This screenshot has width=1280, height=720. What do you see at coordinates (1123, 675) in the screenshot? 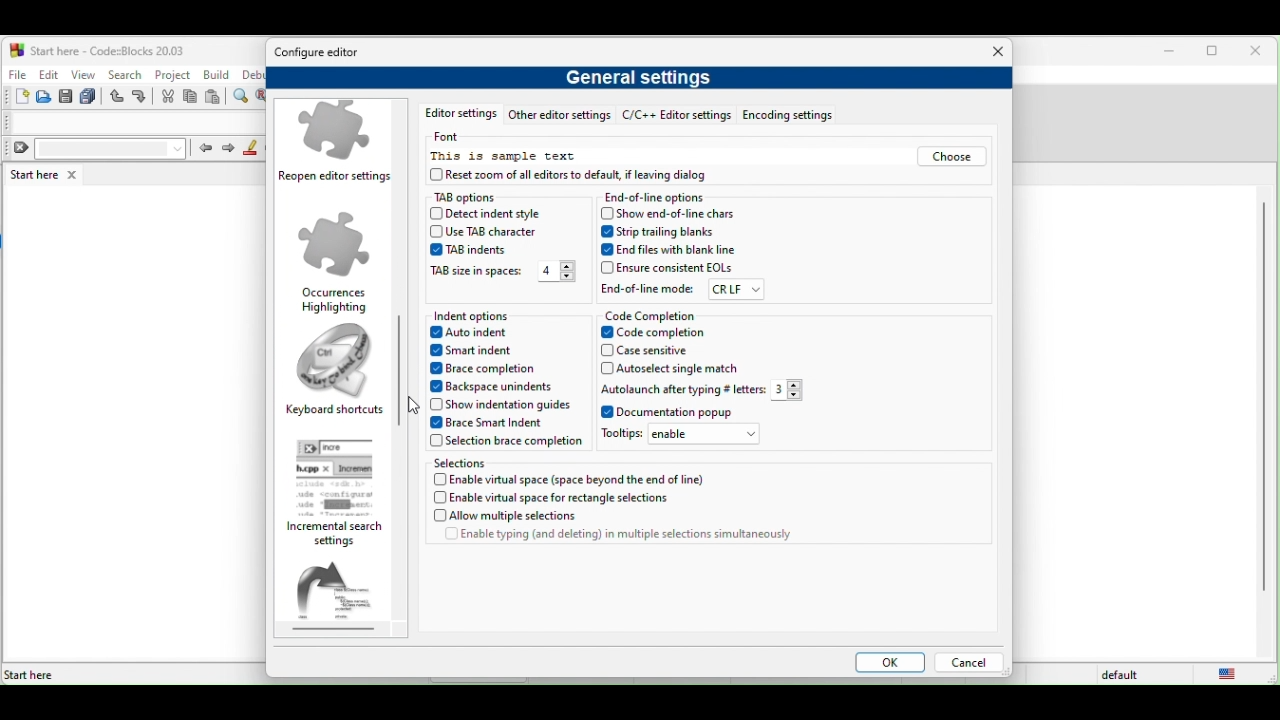
I see `default` at bounding box center [1123, 675].